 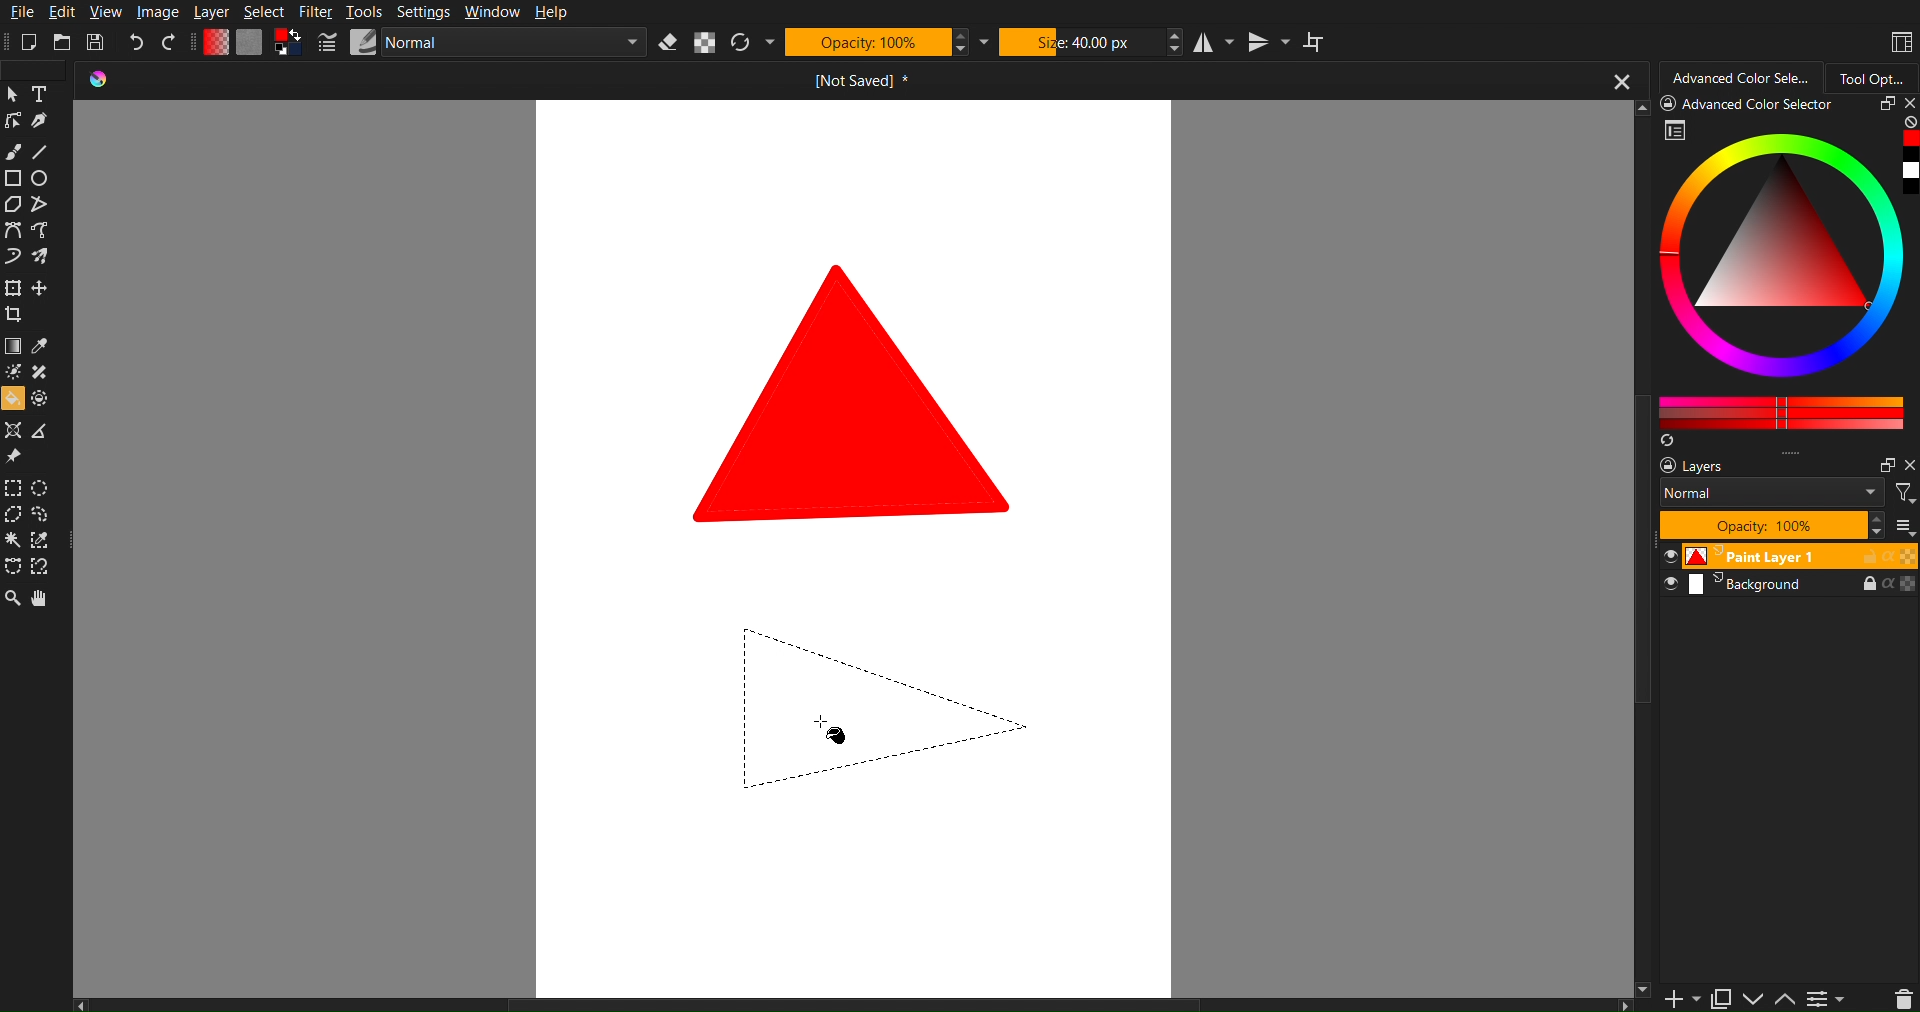 What do you see at coordinates (12, 543) in the screenshot?
I see `wind` at bounding box center [12, 543].